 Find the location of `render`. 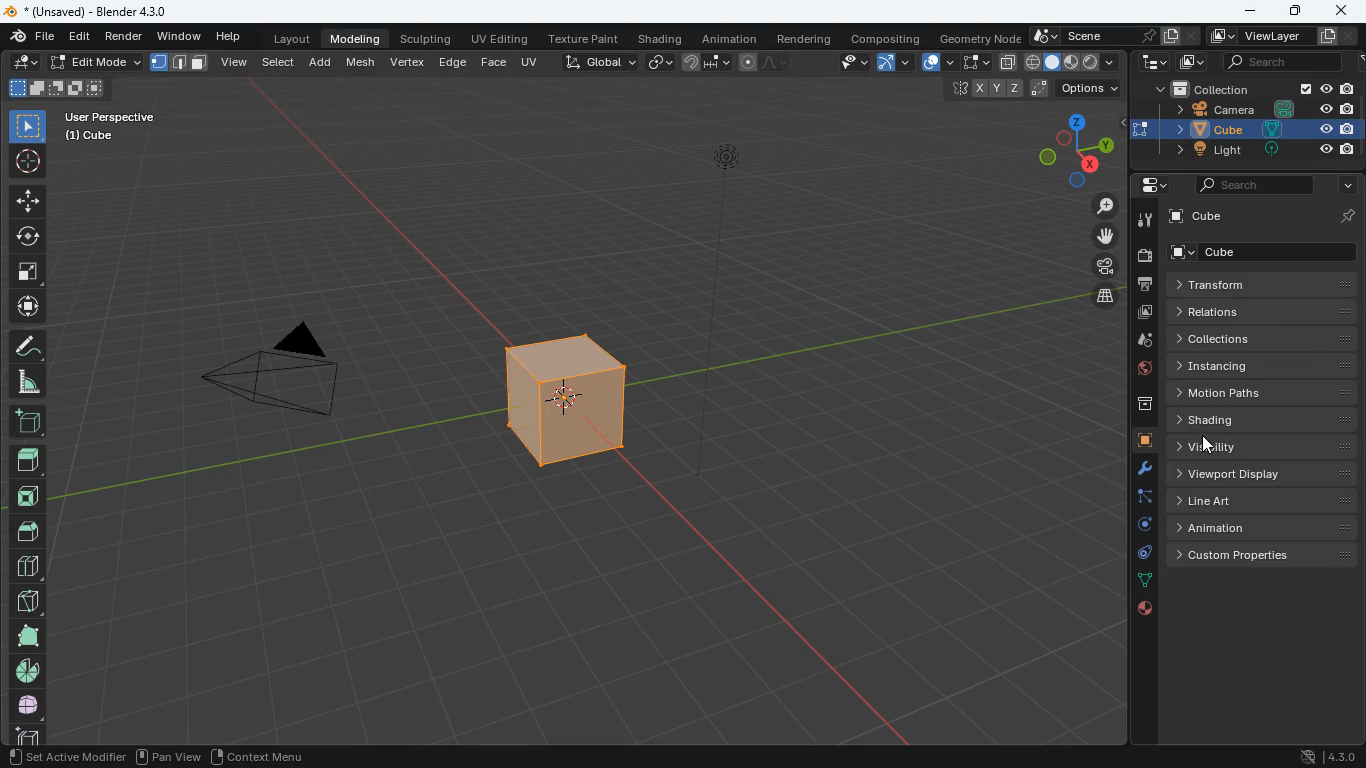

render is located at coordinates (124, 37).